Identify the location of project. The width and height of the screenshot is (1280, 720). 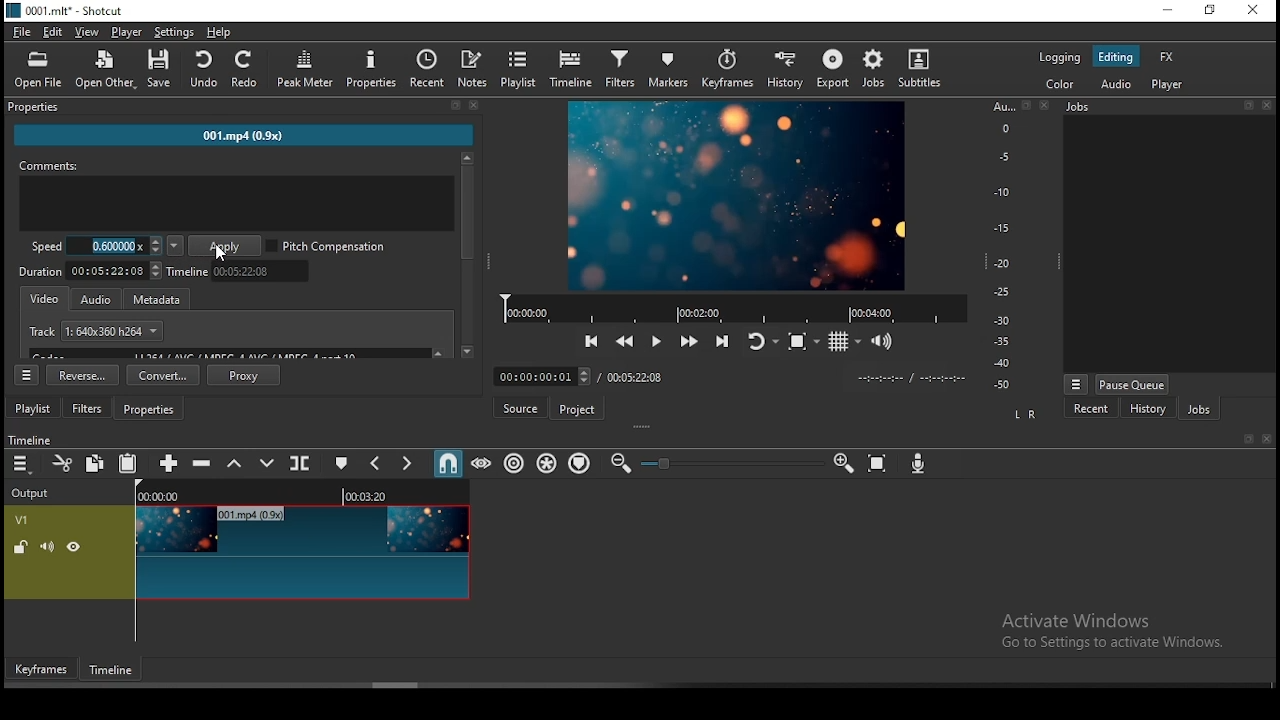
(578, 408).